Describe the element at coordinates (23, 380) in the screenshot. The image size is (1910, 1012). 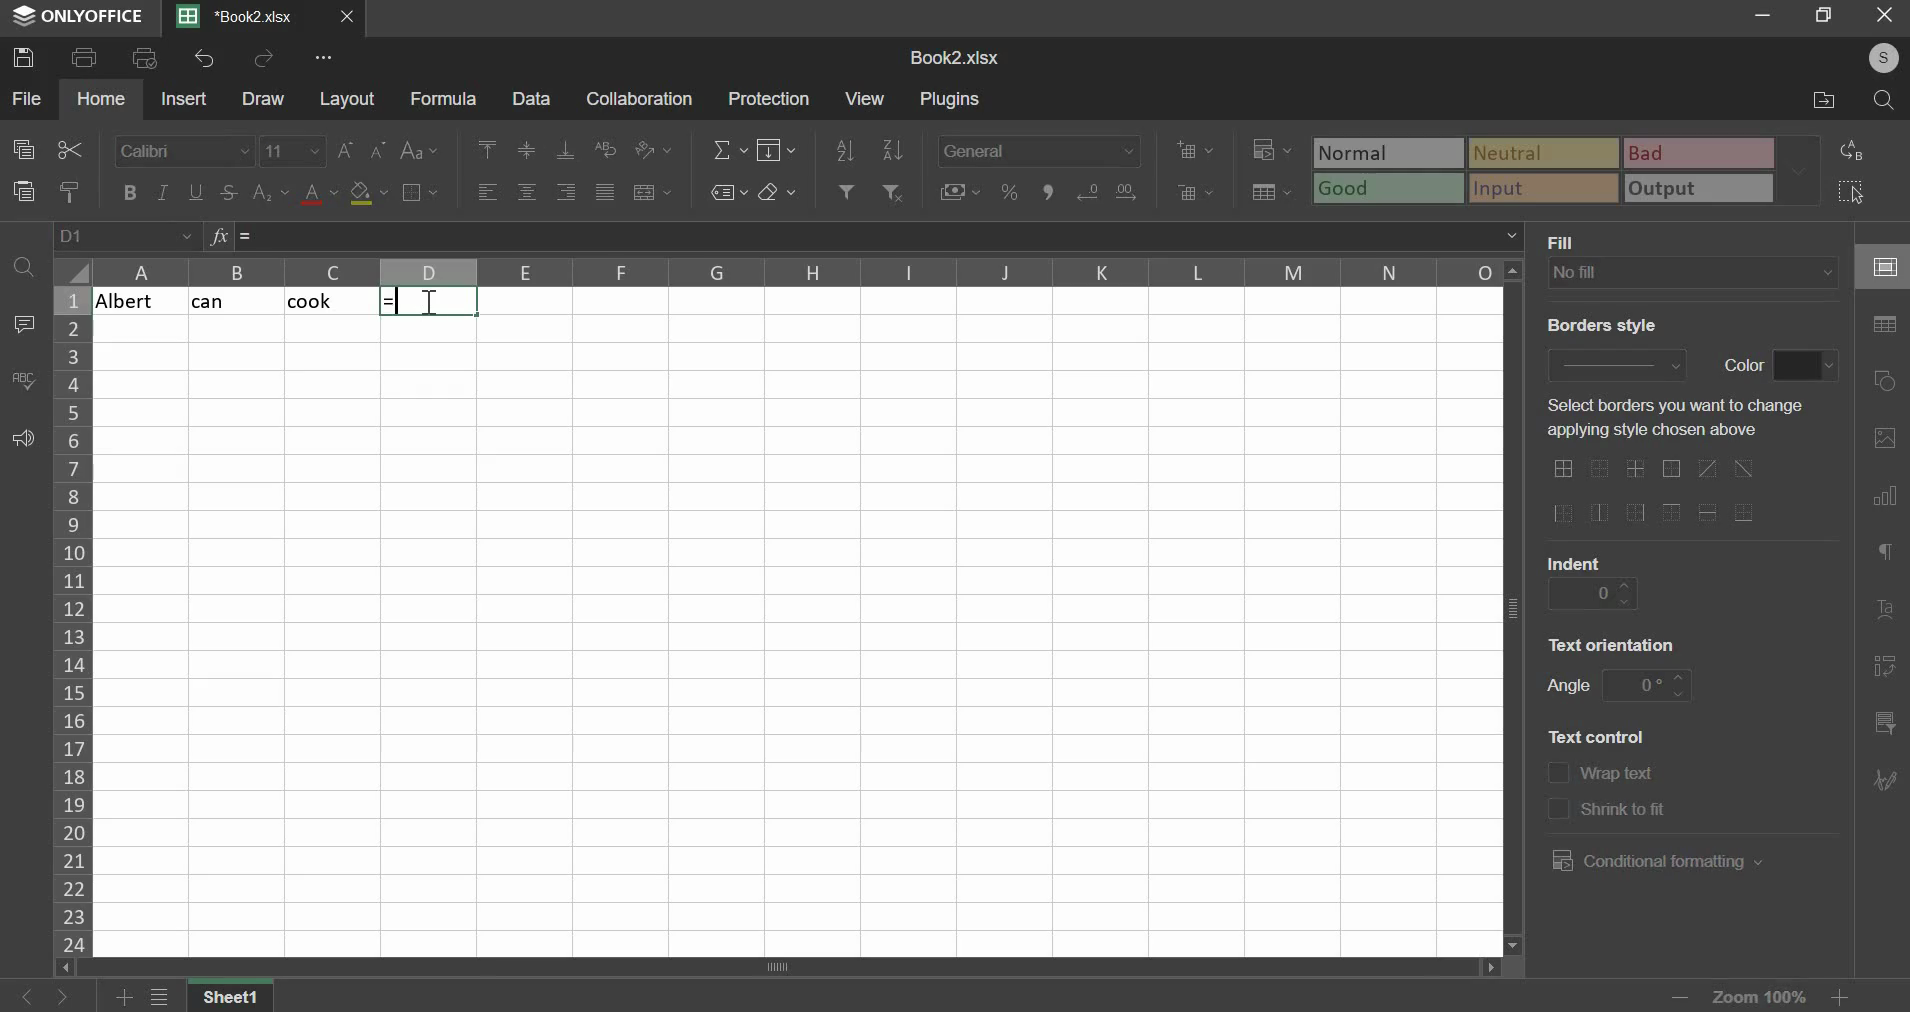
I see `spelling` at that location.